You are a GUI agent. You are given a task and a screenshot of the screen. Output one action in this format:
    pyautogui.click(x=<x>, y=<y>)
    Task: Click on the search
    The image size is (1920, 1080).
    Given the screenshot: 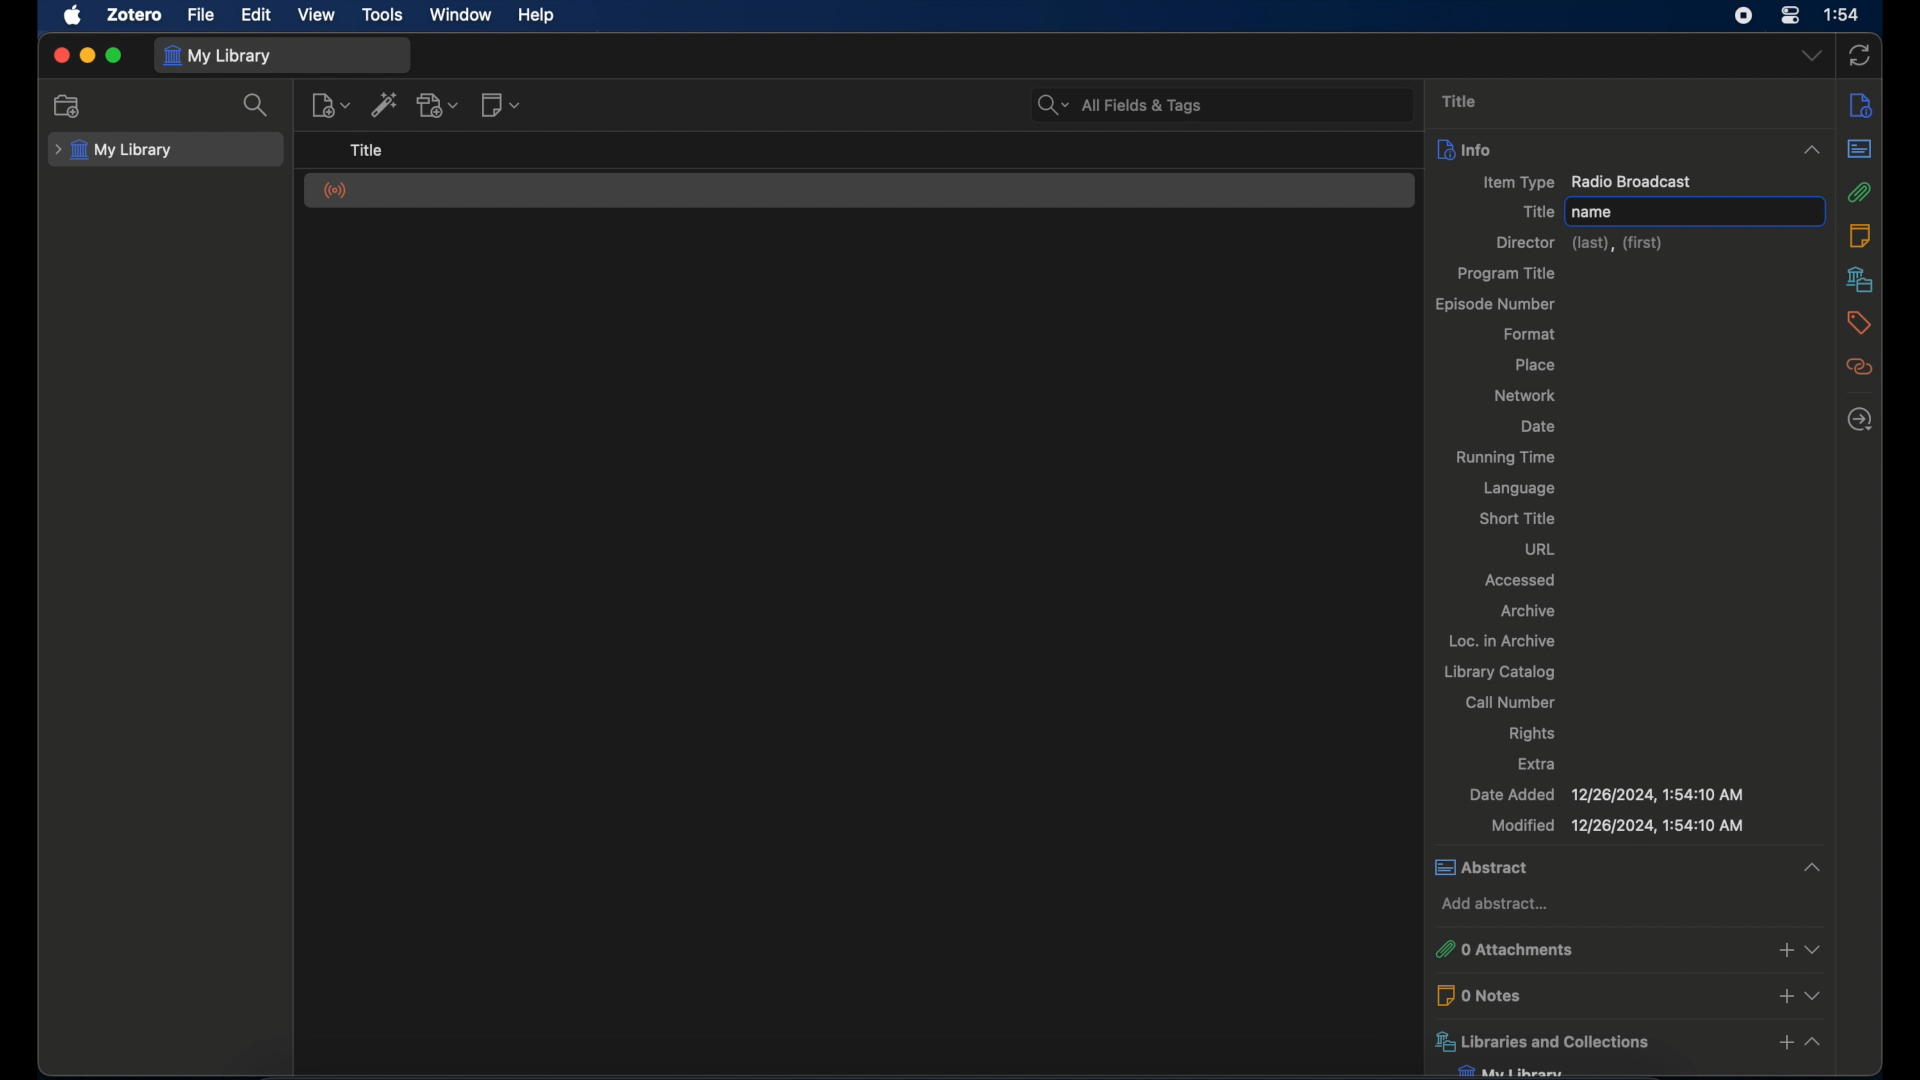 What is the action you would take?
    pyautogui.click(x=258, y=105)
    